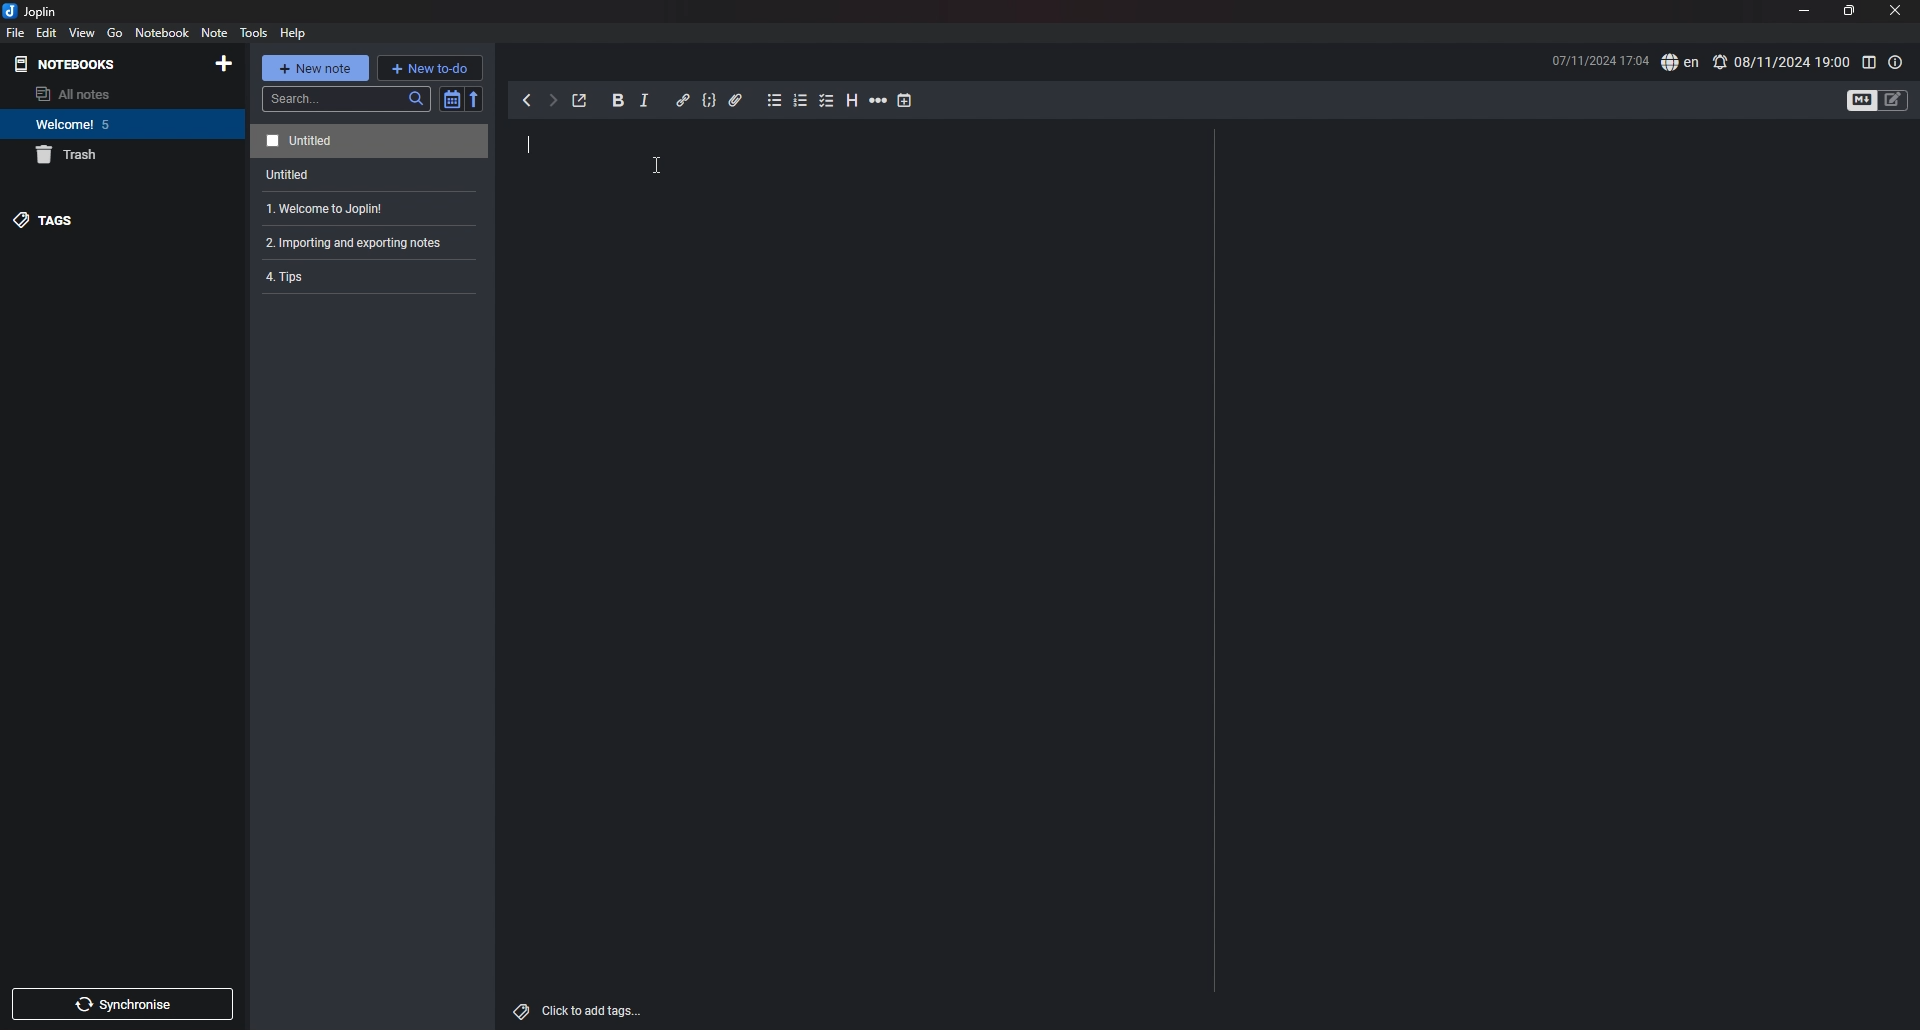 The image size is (1920, 1030). What do you see at coordinates (880, 100) in the screenshot?
I see `horizontal rule` at bounding box center [880, 100].